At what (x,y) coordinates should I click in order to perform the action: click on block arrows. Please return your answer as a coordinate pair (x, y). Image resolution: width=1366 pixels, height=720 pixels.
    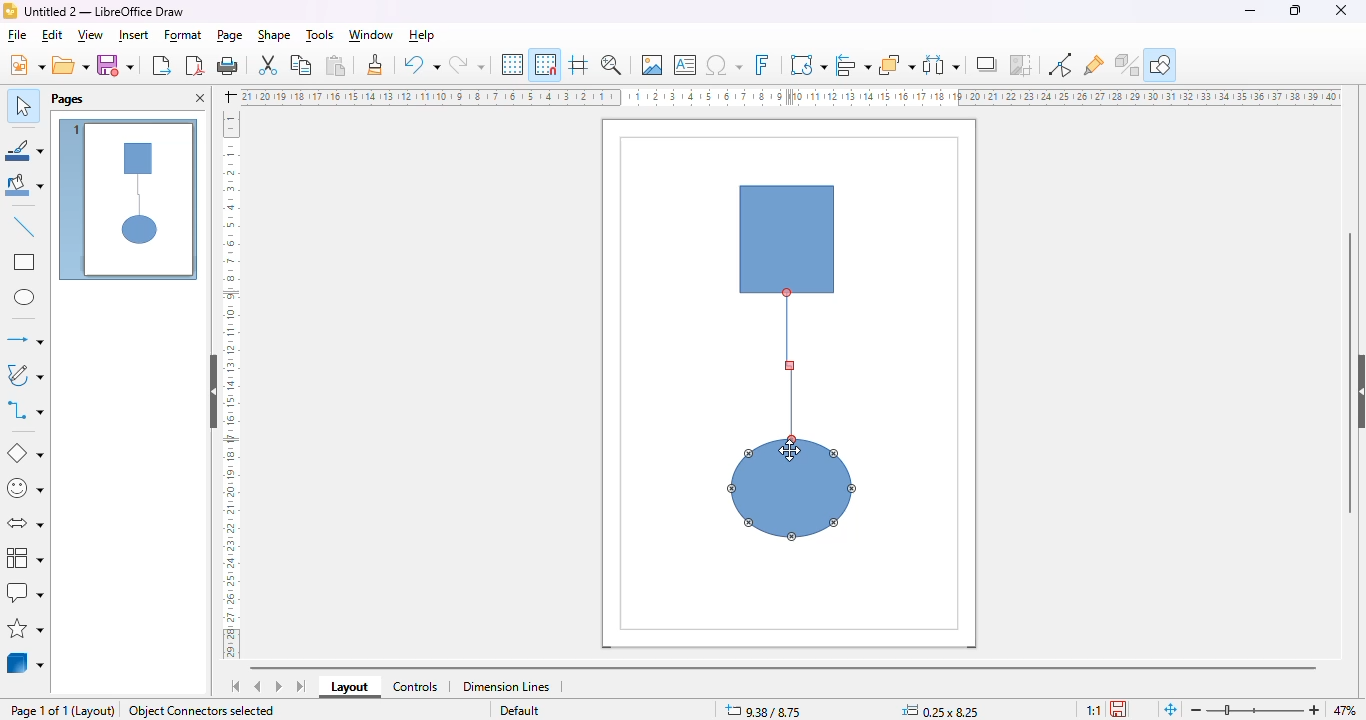
    Looking at the image, I should click on (27, 523).